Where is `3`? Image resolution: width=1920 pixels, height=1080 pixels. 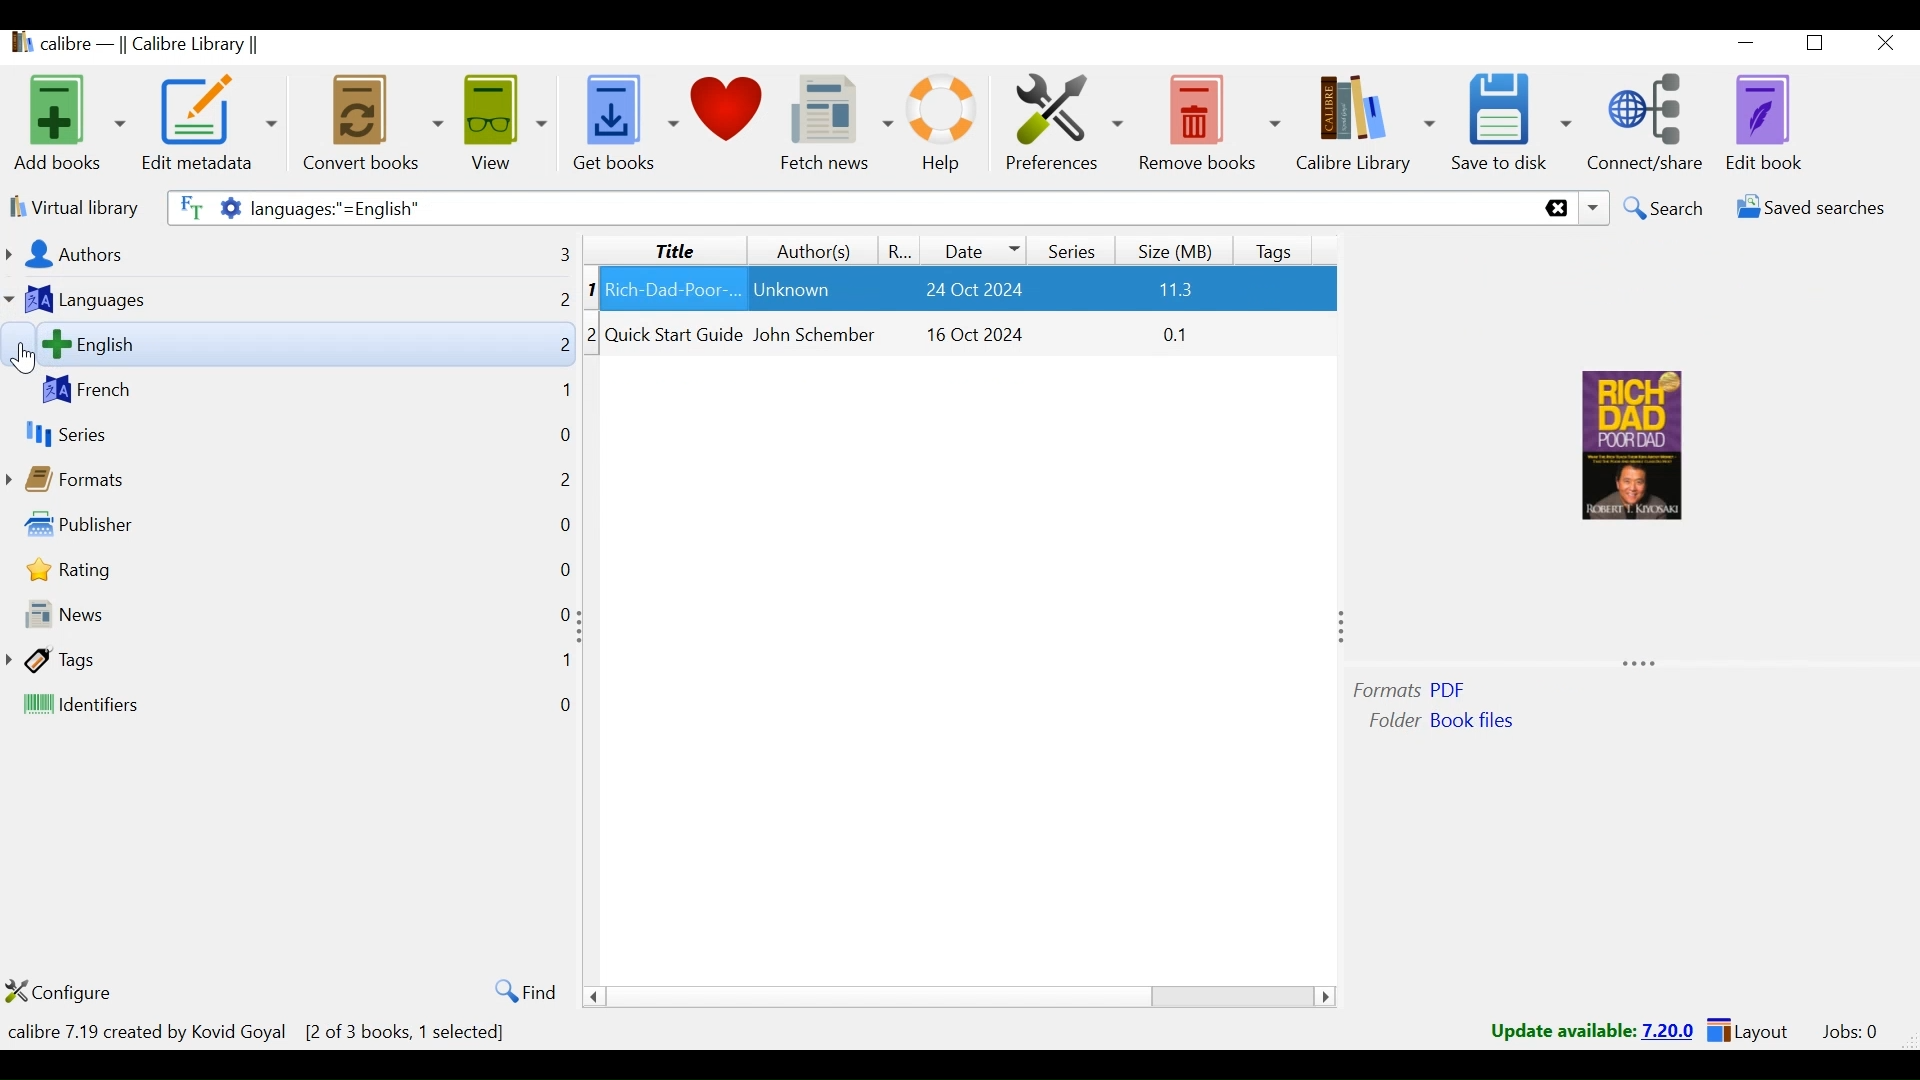 3 is located at coordinates (589, 380).